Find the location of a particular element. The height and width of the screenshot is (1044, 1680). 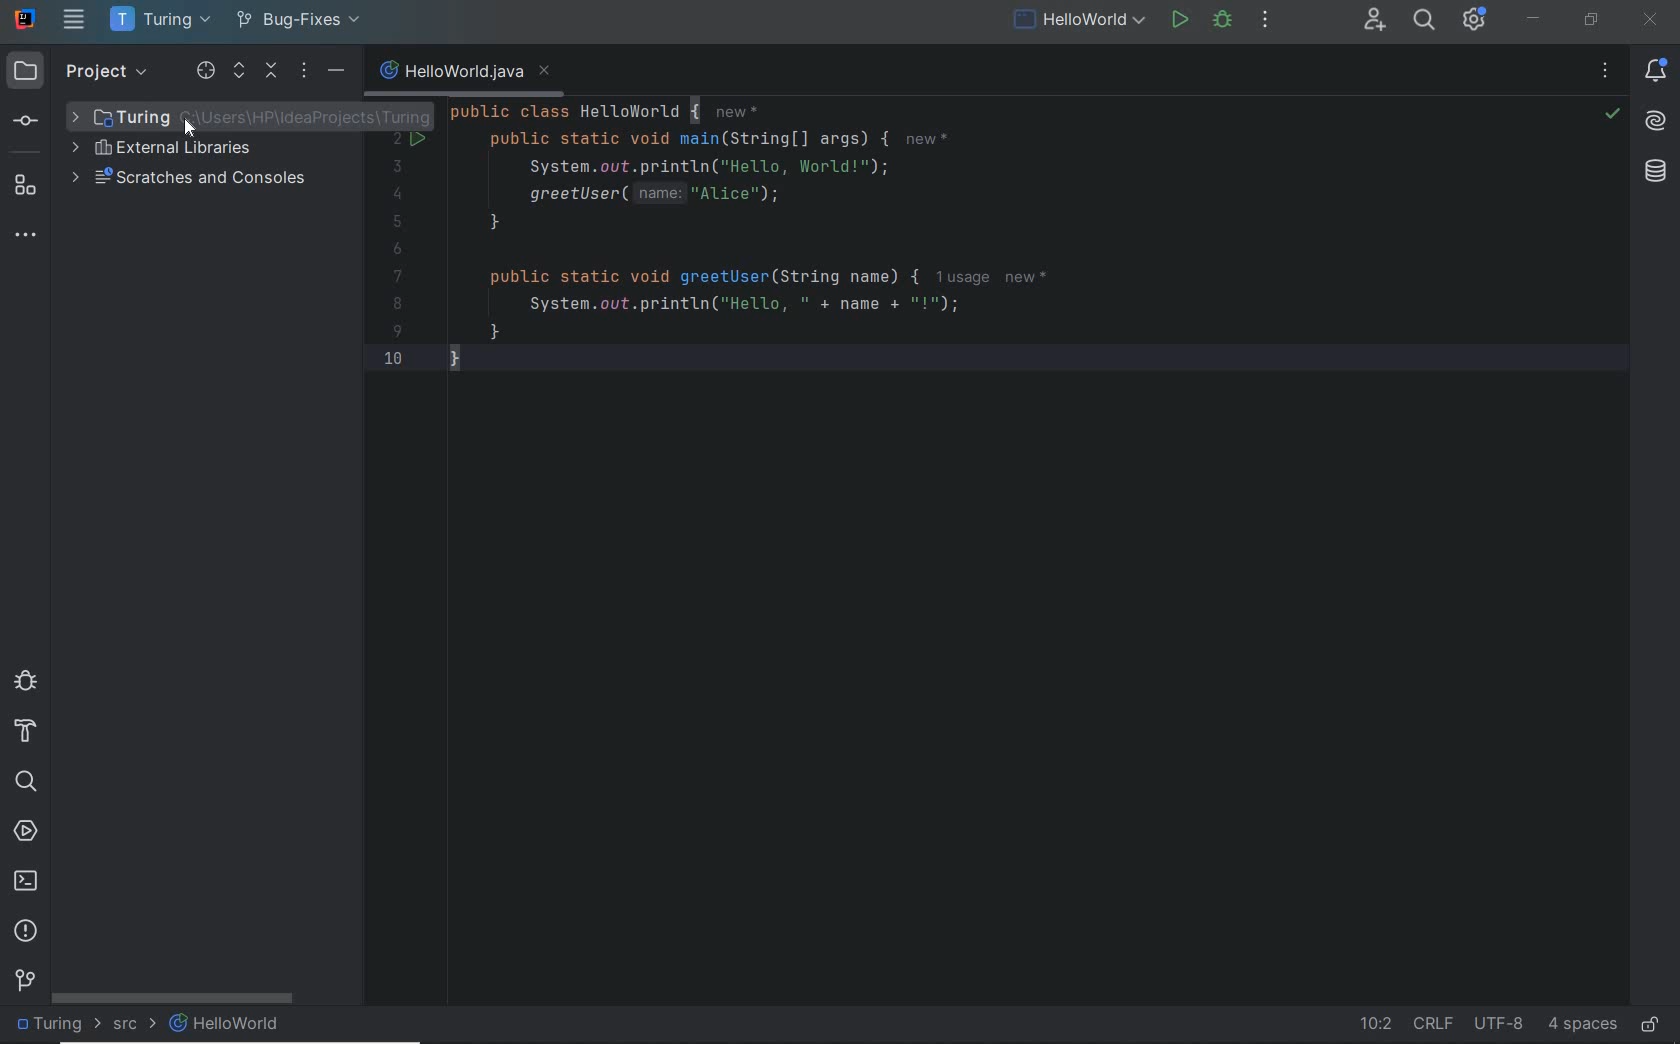

file name is located at coordinates (464, 74).